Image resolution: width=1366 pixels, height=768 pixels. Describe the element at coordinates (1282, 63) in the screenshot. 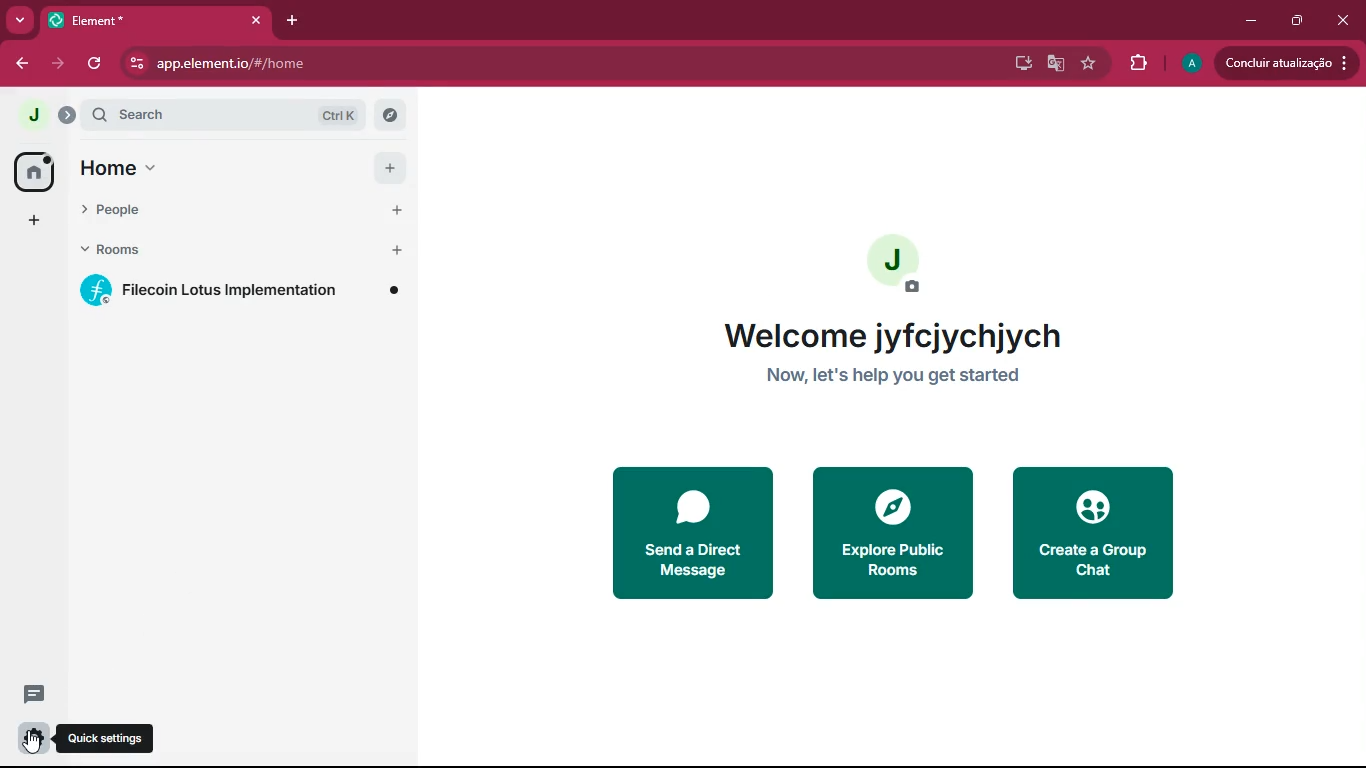

I see `update` at that location.